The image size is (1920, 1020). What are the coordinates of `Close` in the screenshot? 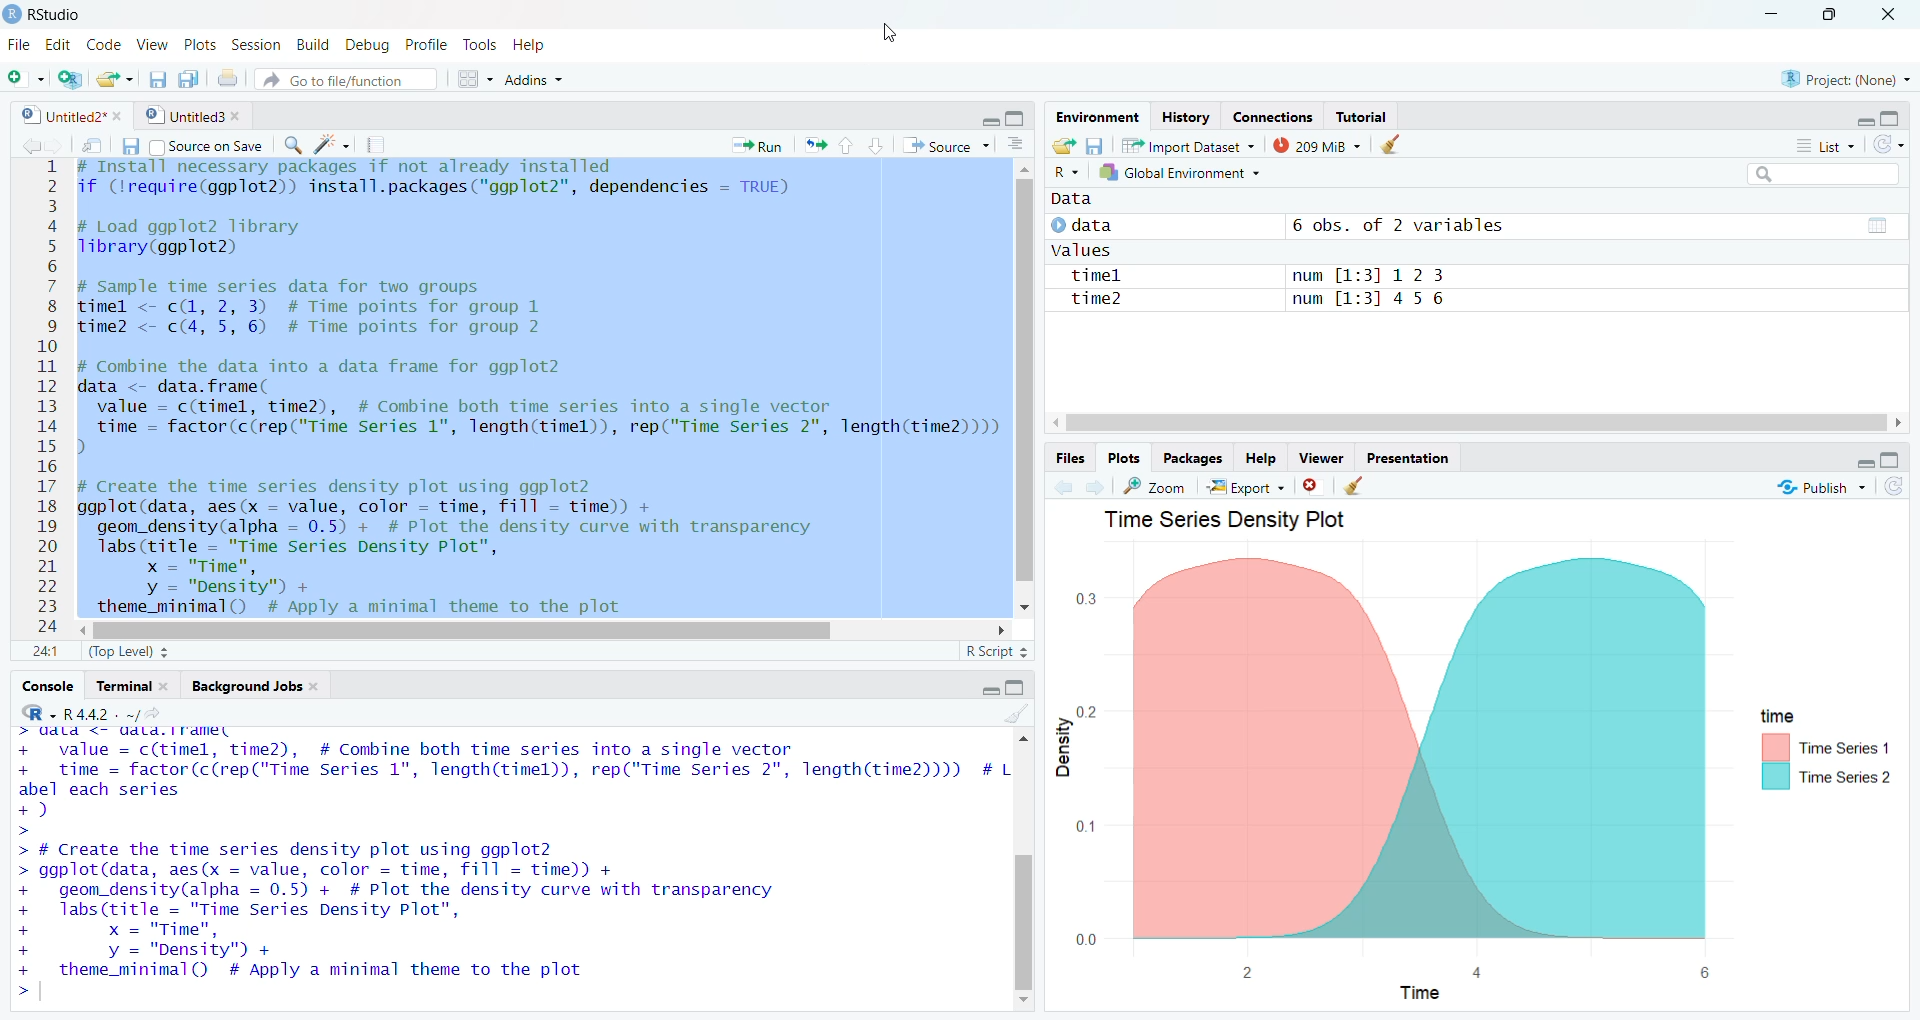 It's located at (1888, 17).